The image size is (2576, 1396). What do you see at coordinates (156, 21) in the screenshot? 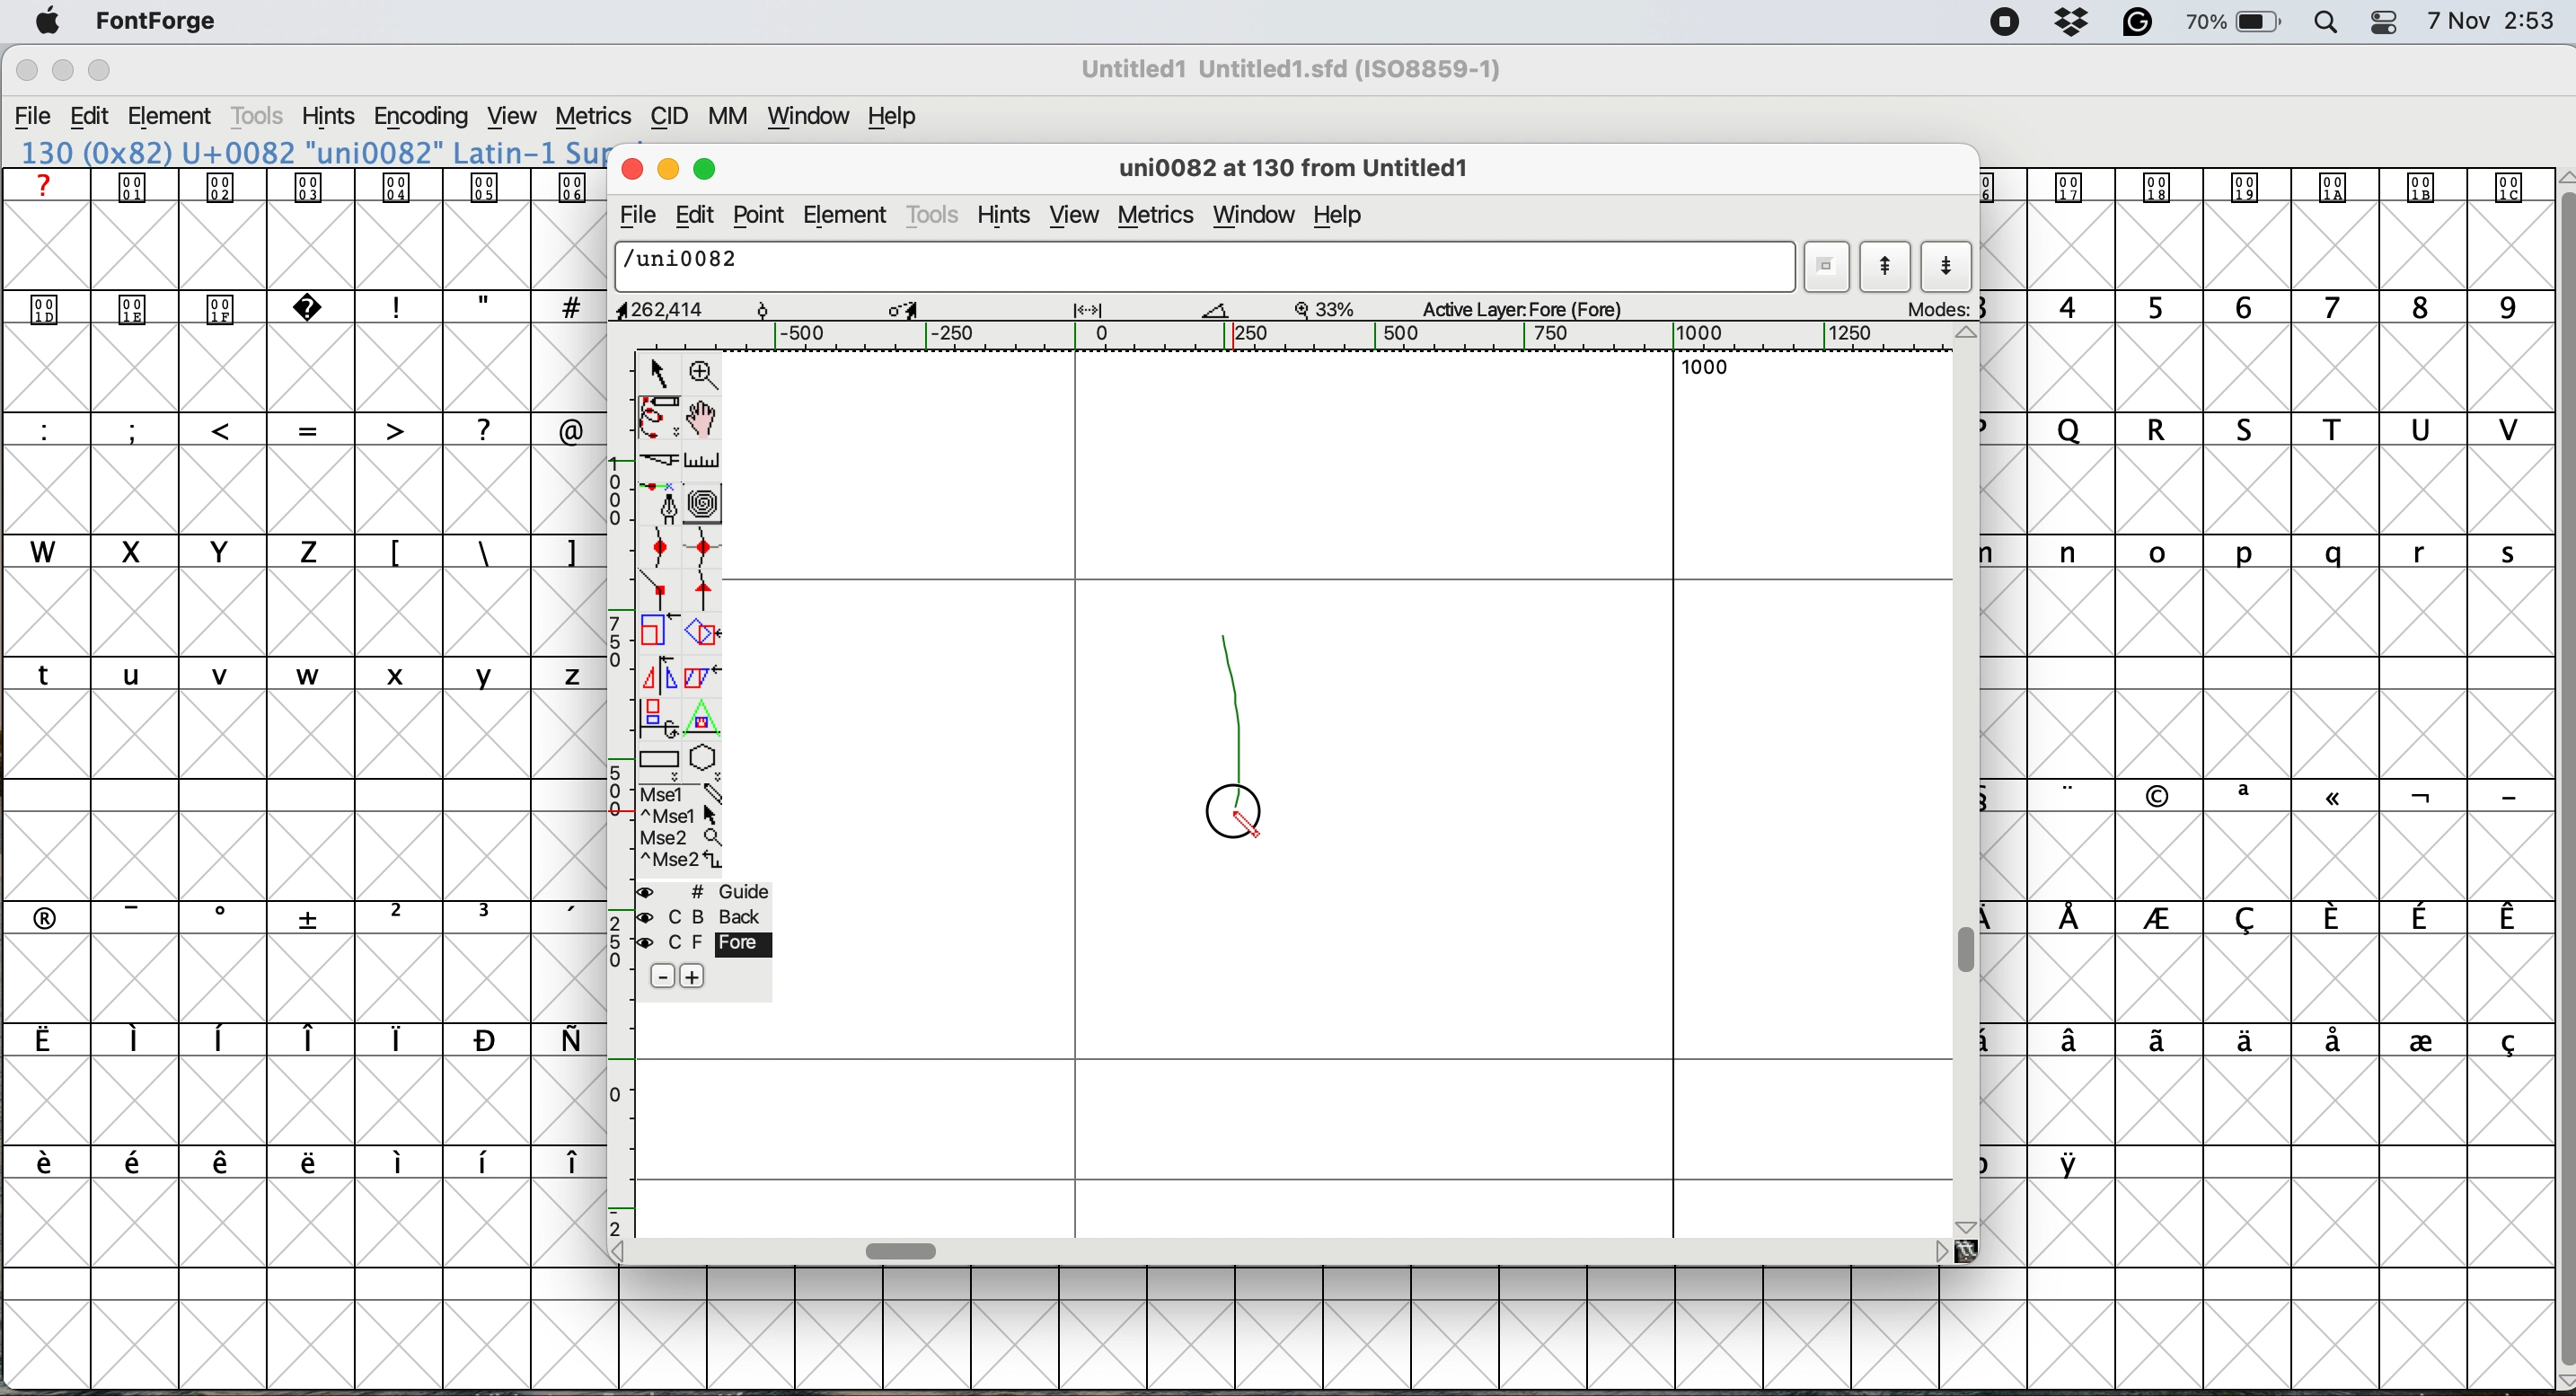
I see `fontforge` at bounding box center [156, 21].